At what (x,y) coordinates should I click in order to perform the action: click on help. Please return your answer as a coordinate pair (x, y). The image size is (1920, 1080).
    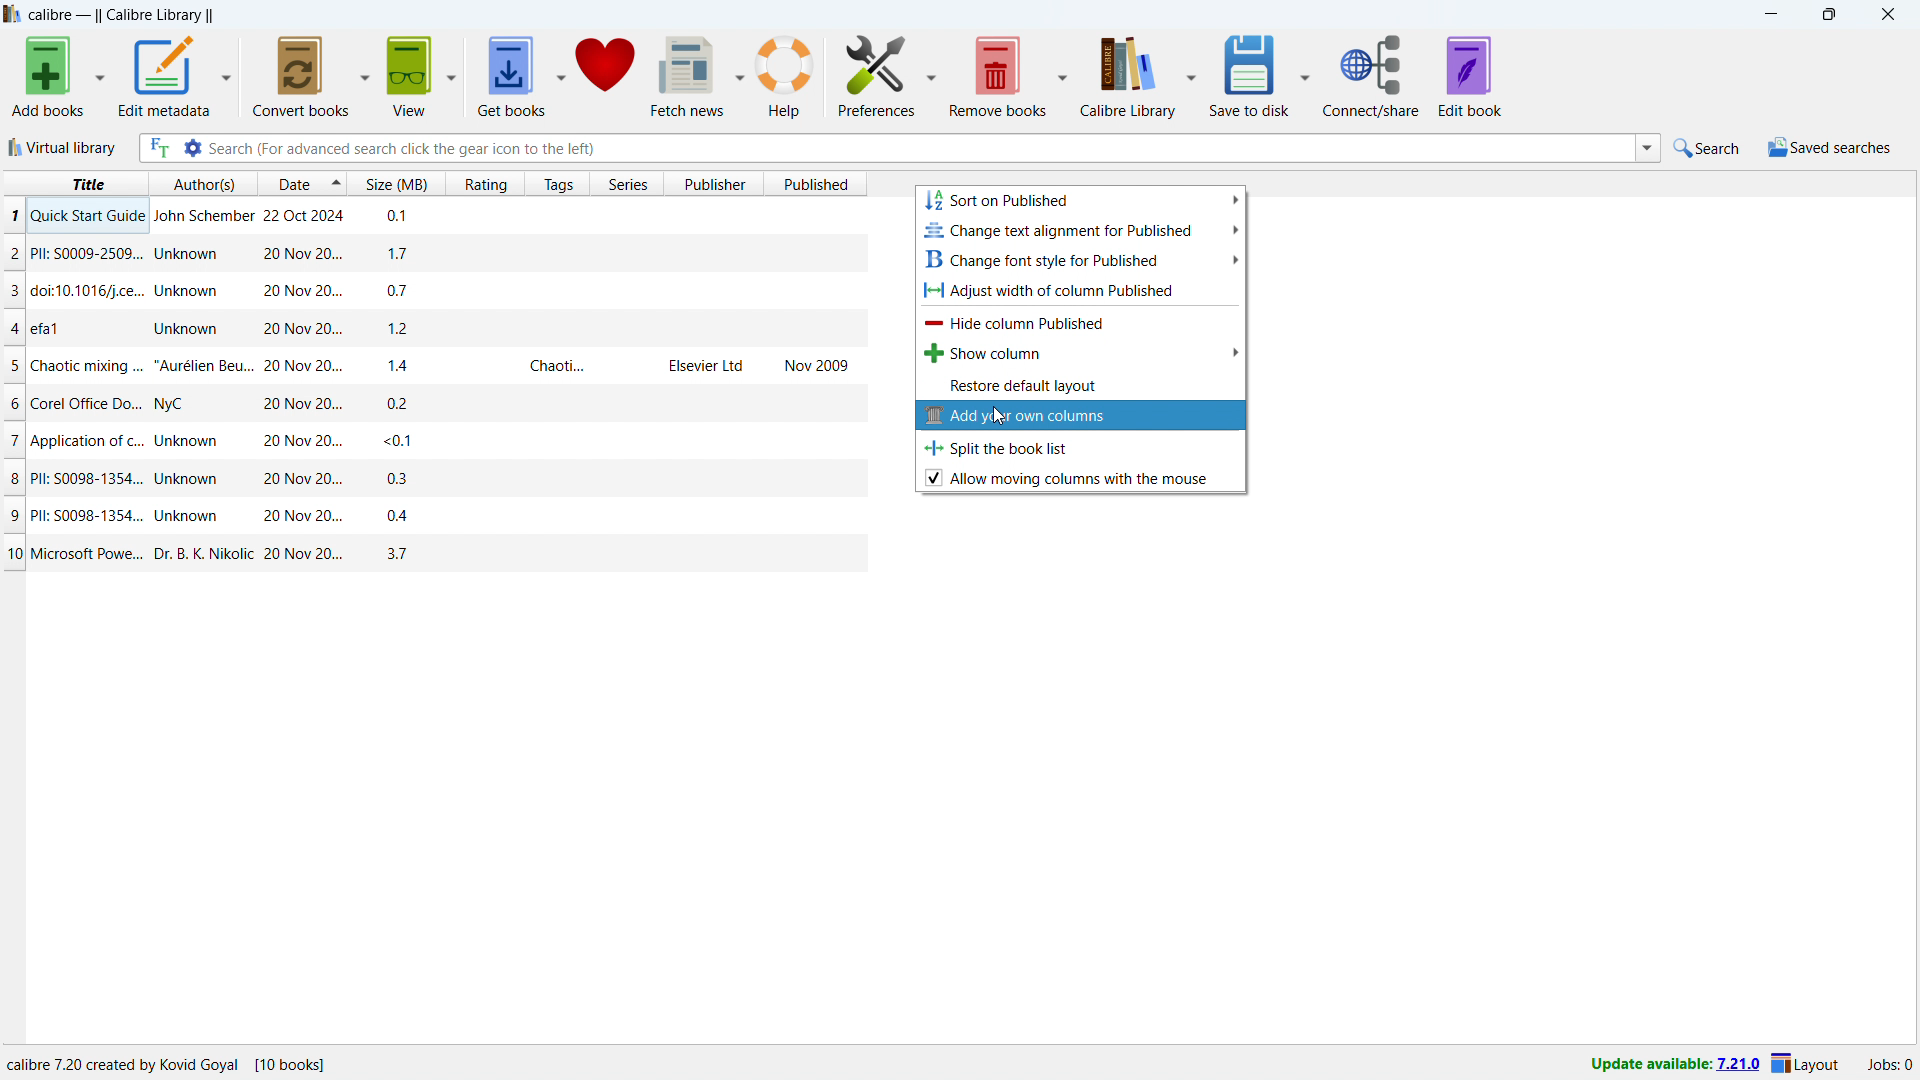
    Looking at the image, I should click on (786, 75).